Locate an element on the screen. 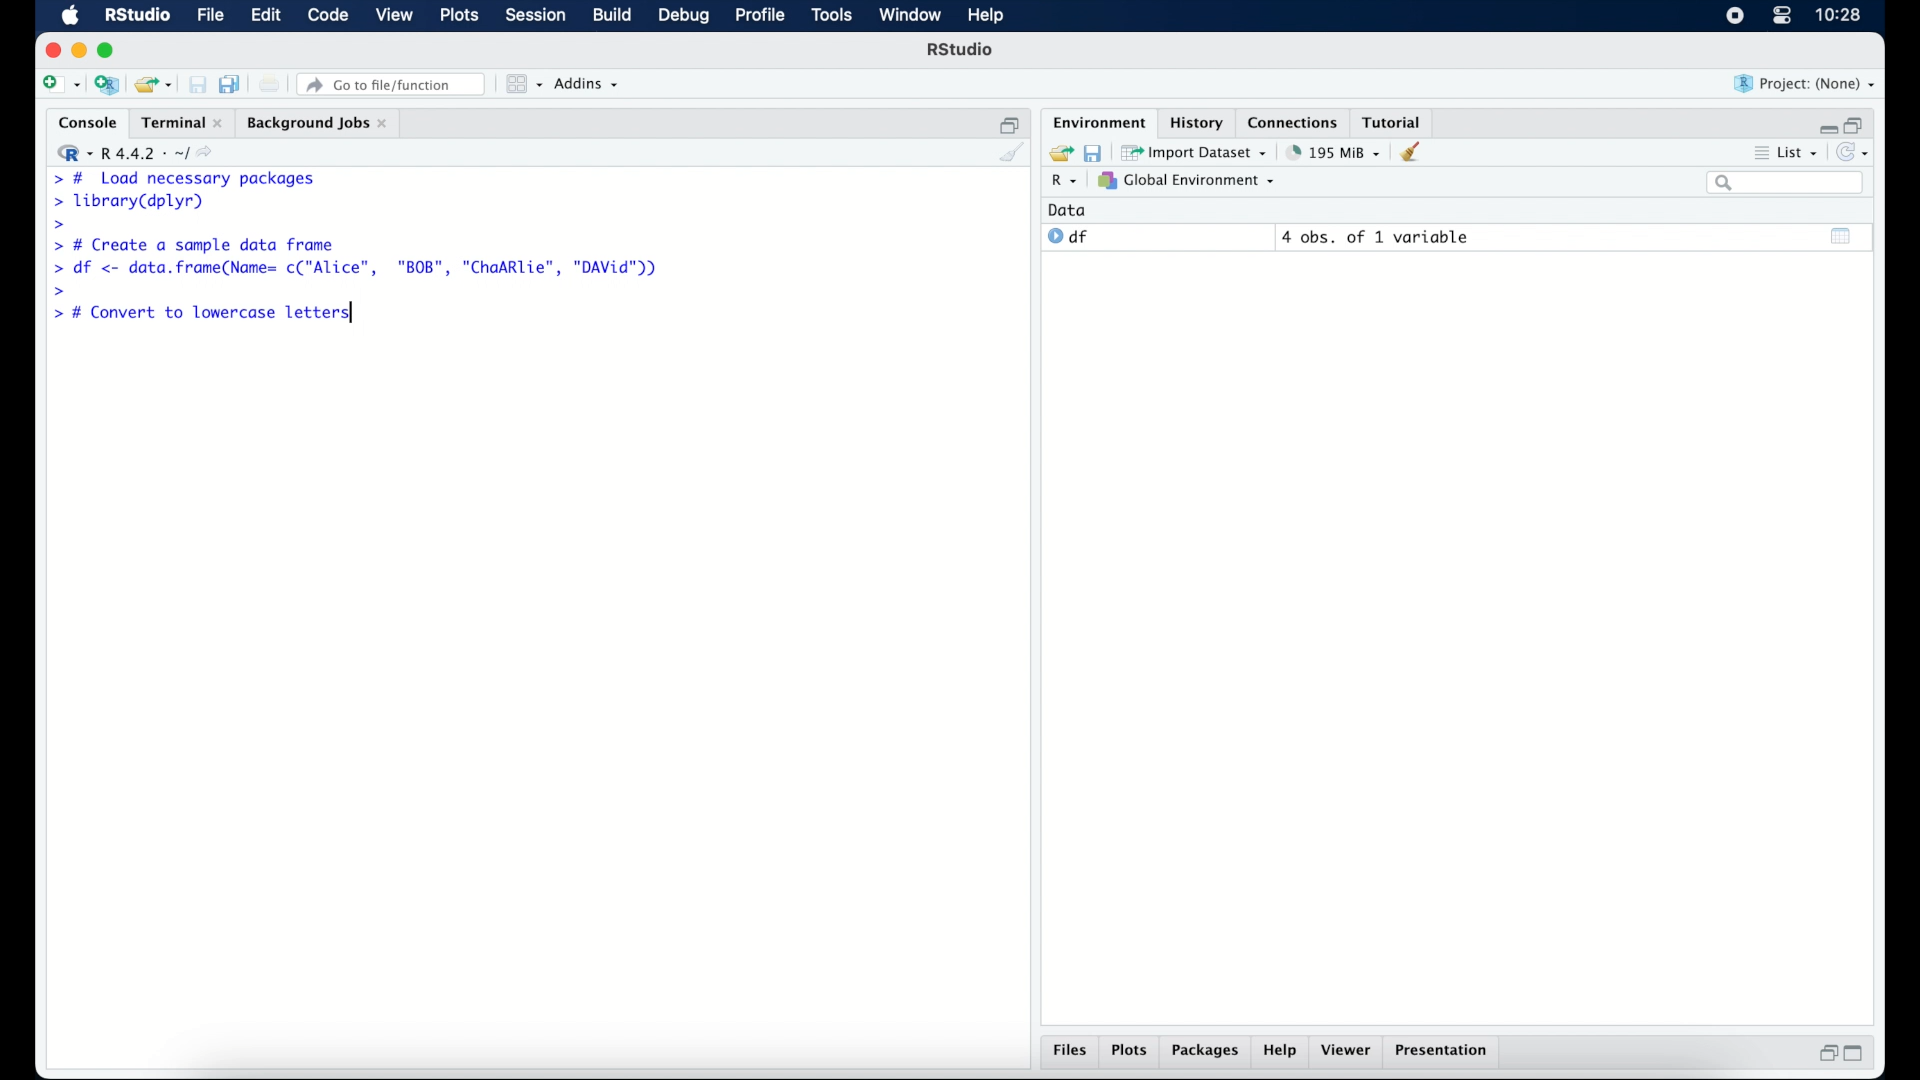 The width and height of the screenshot is (1920, 1080). maximize is located at coordinates (109, 50).